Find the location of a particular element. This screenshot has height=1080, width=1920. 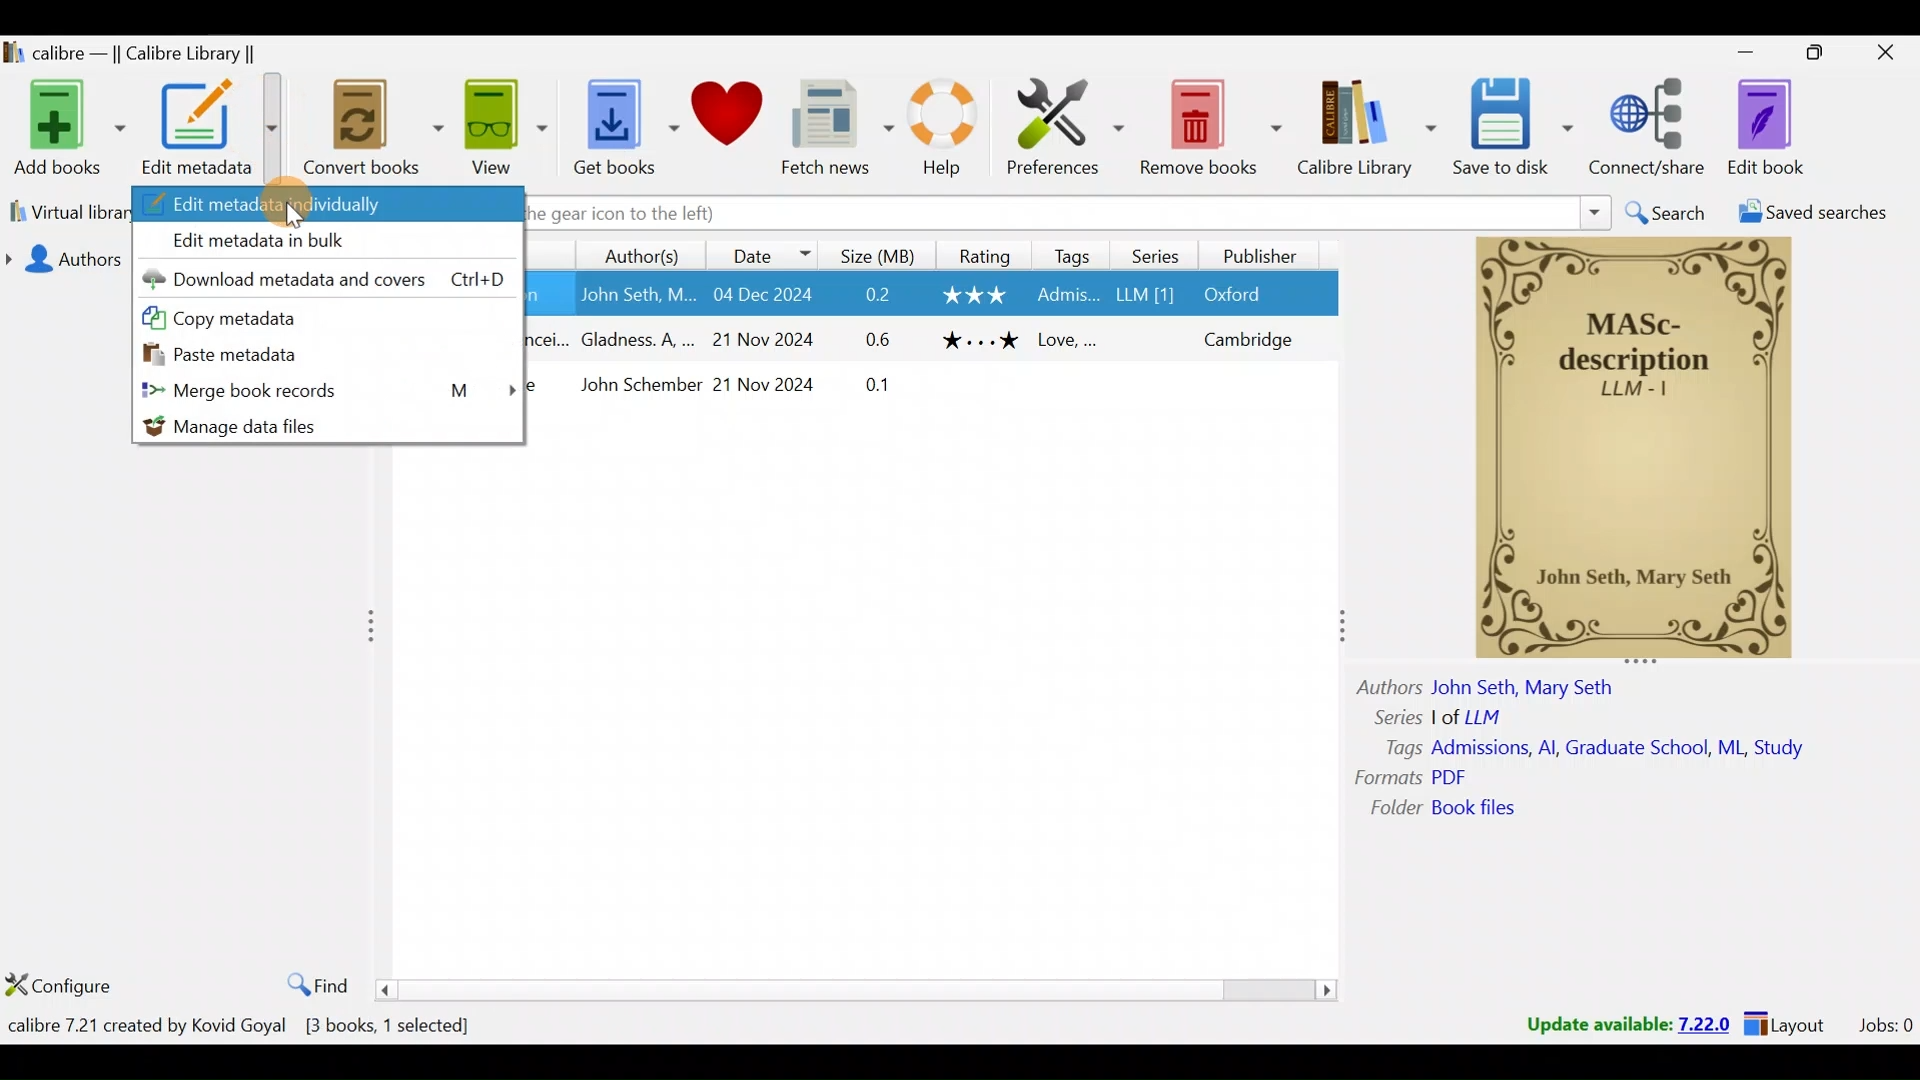

Convert books is located at coordinates (374, 129).